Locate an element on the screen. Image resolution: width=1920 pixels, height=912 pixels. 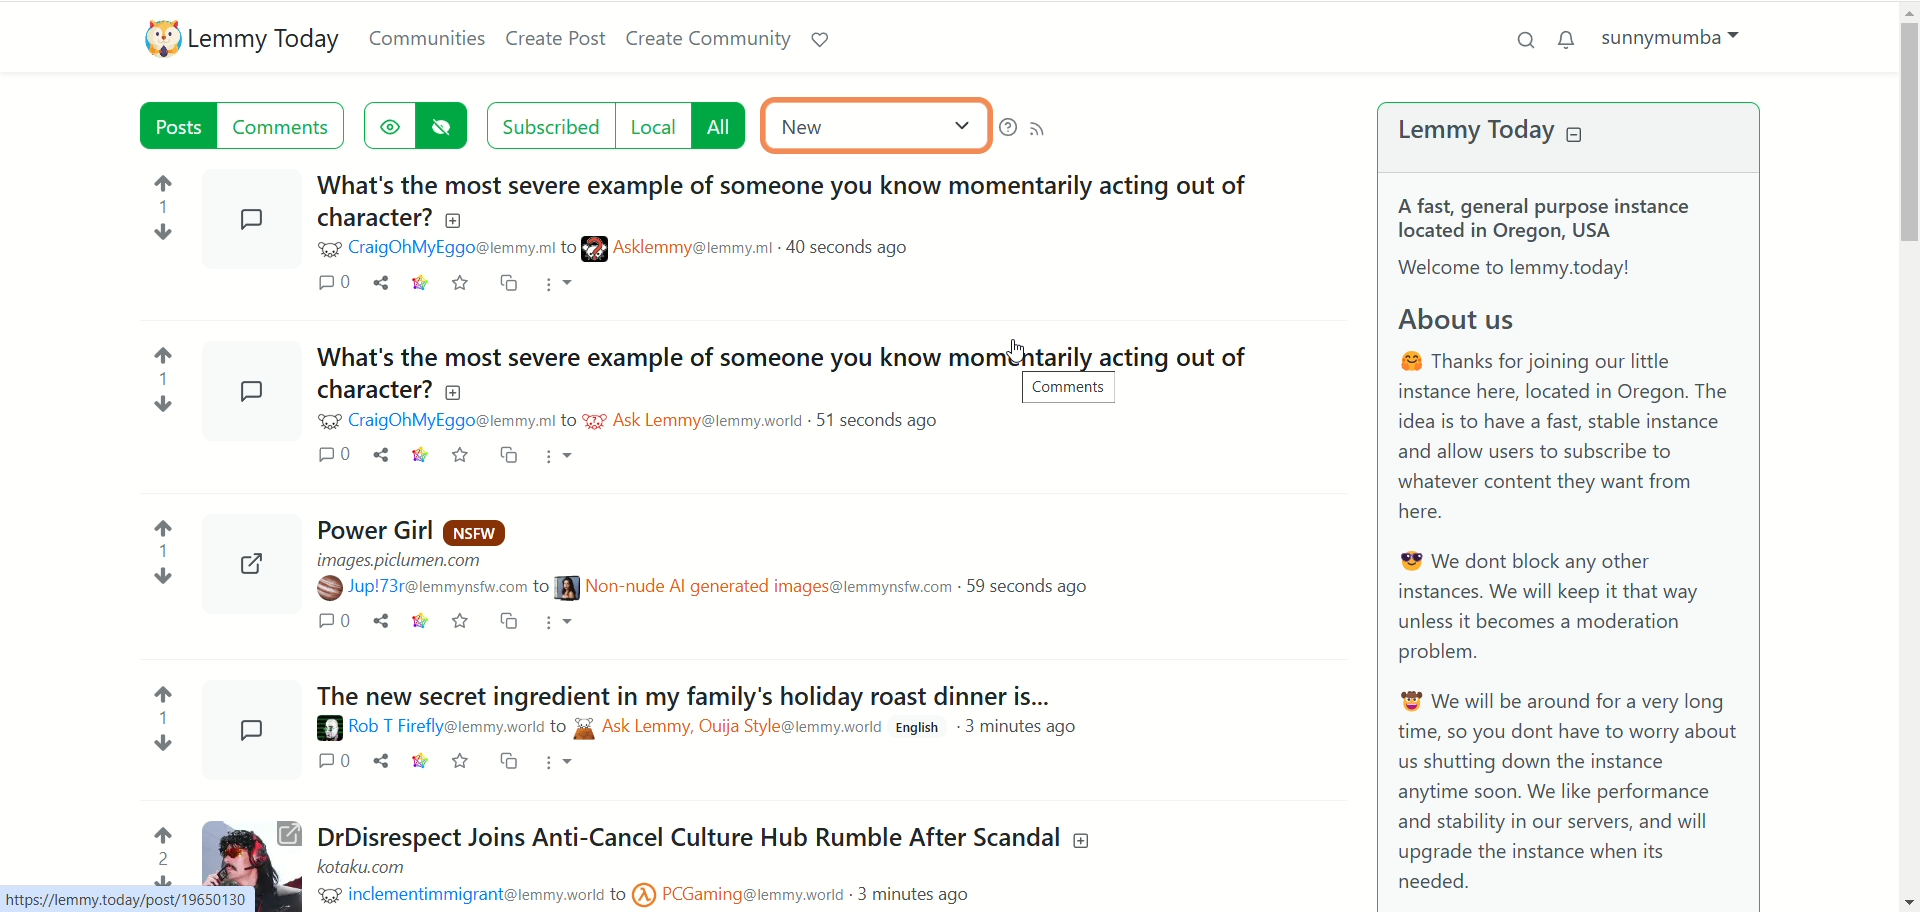
40 seconds ago is located at coordinates (854, 246).